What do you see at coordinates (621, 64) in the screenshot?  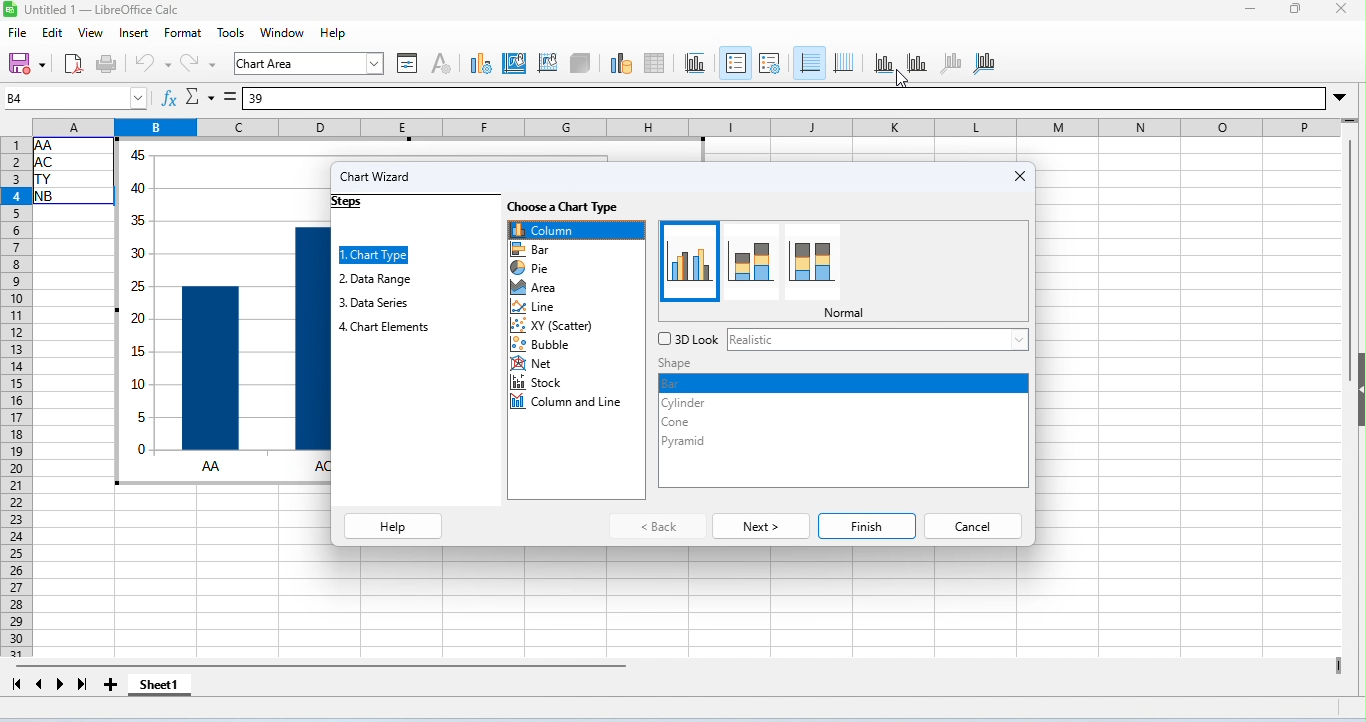 I see `data ranges` at bounding box center [621, 64].